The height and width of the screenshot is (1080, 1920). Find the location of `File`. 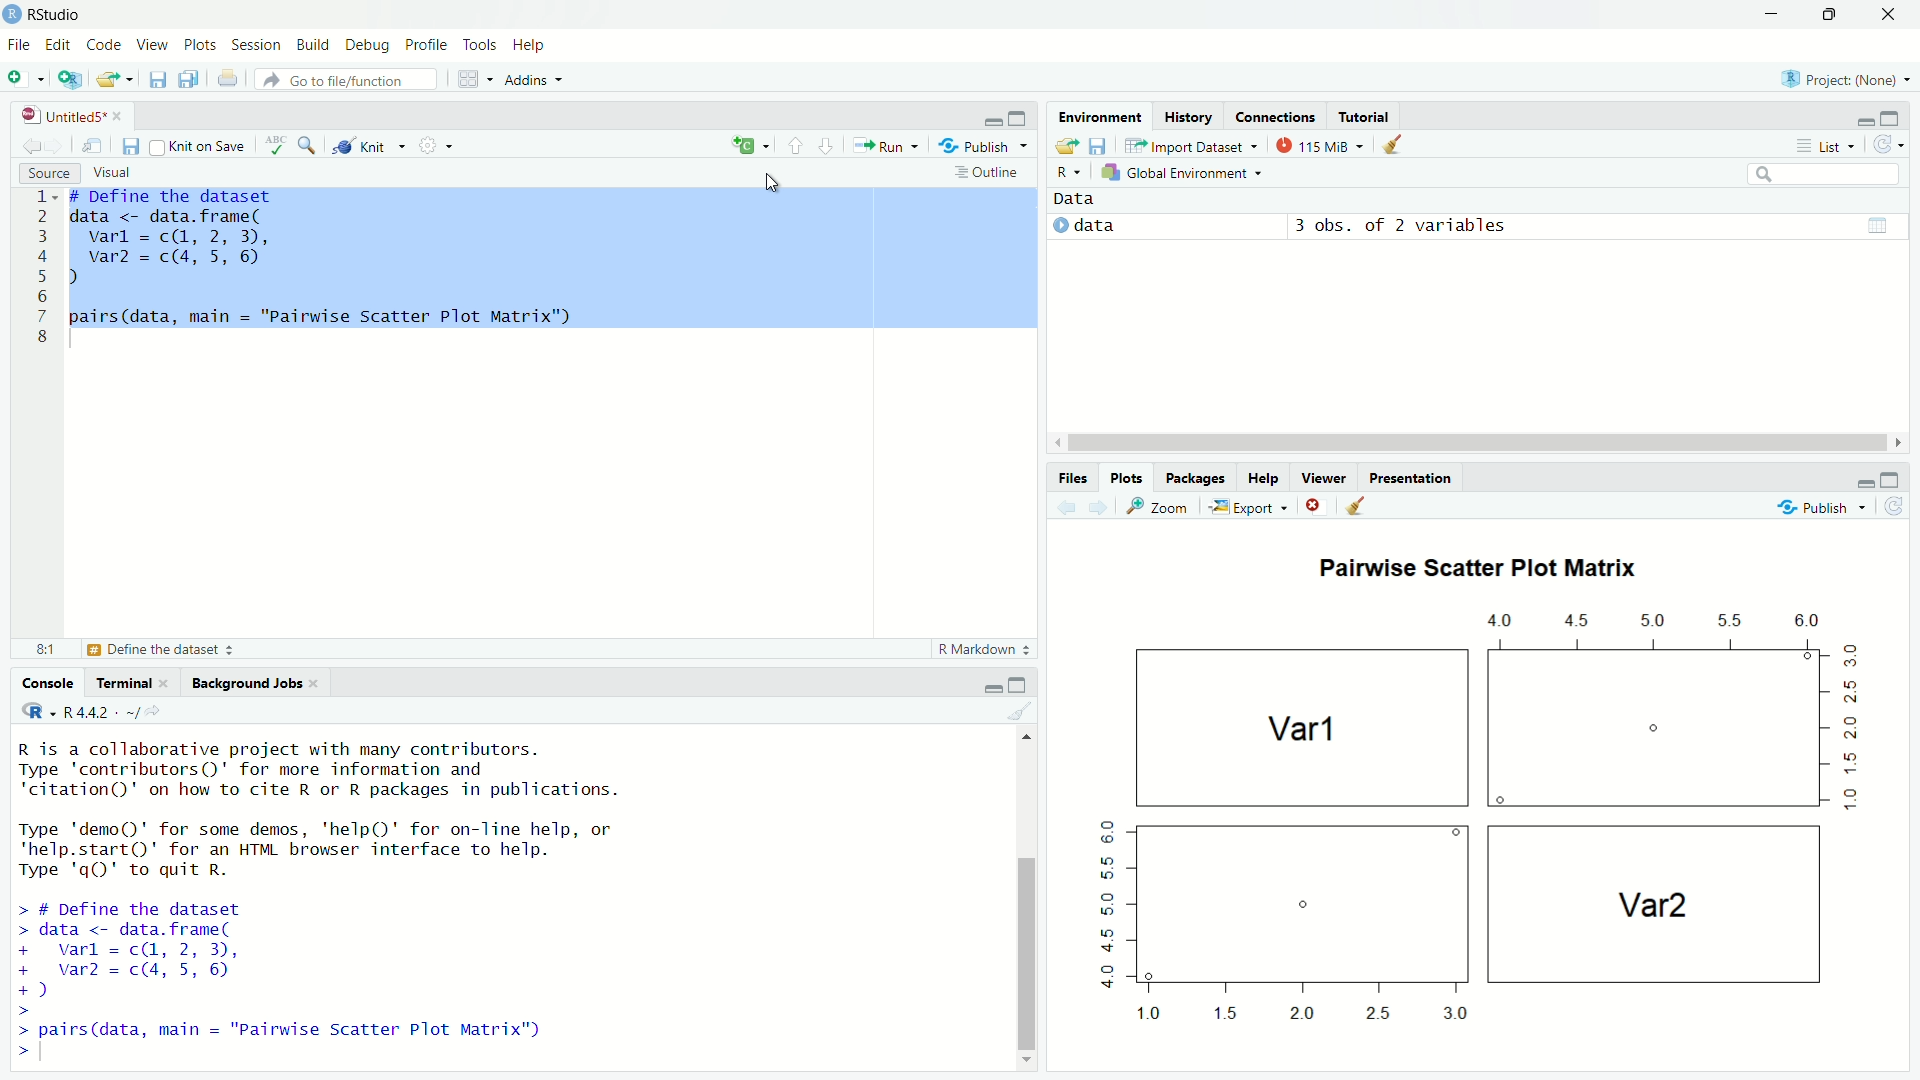

File is located at coordinates (20, 45).